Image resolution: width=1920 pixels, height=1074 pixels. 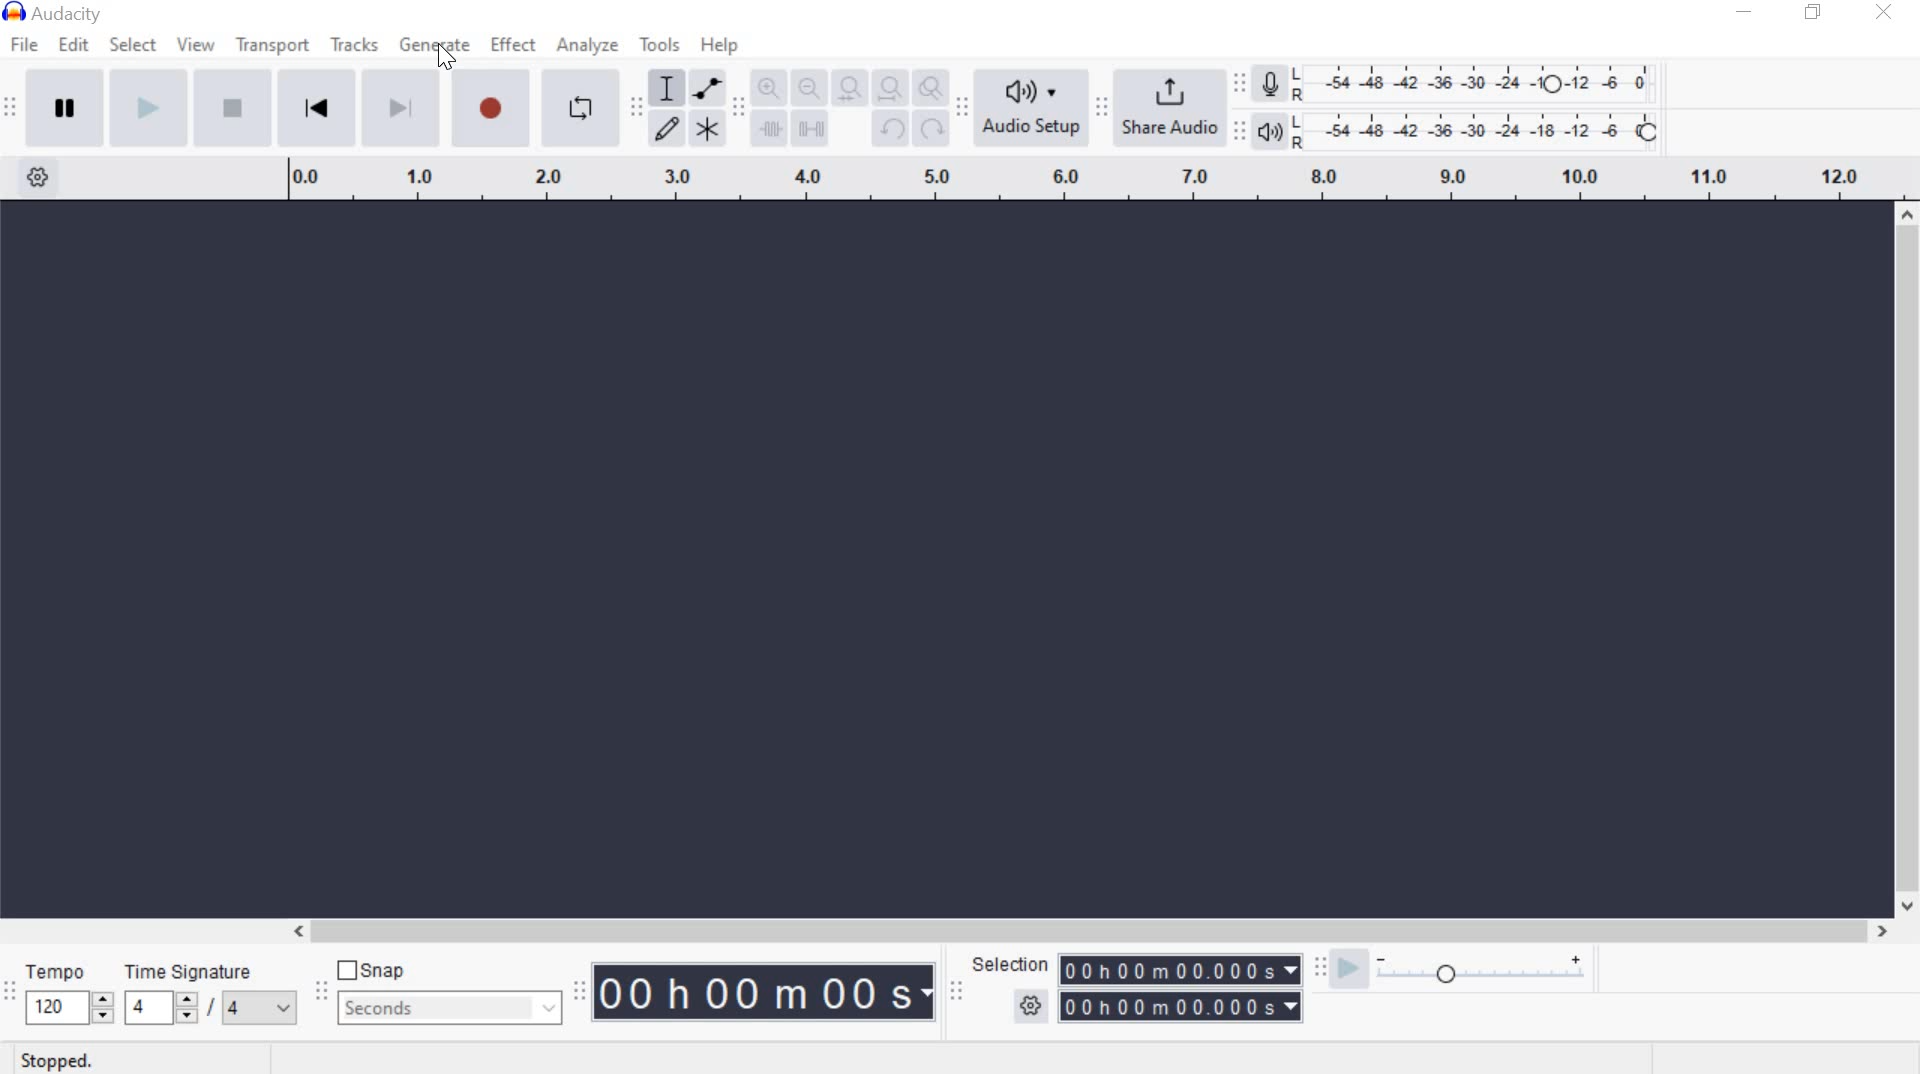 What do you see at coordinates (62, 12) in the screenshot?
I see `system name` at bounding box center [62, 12].